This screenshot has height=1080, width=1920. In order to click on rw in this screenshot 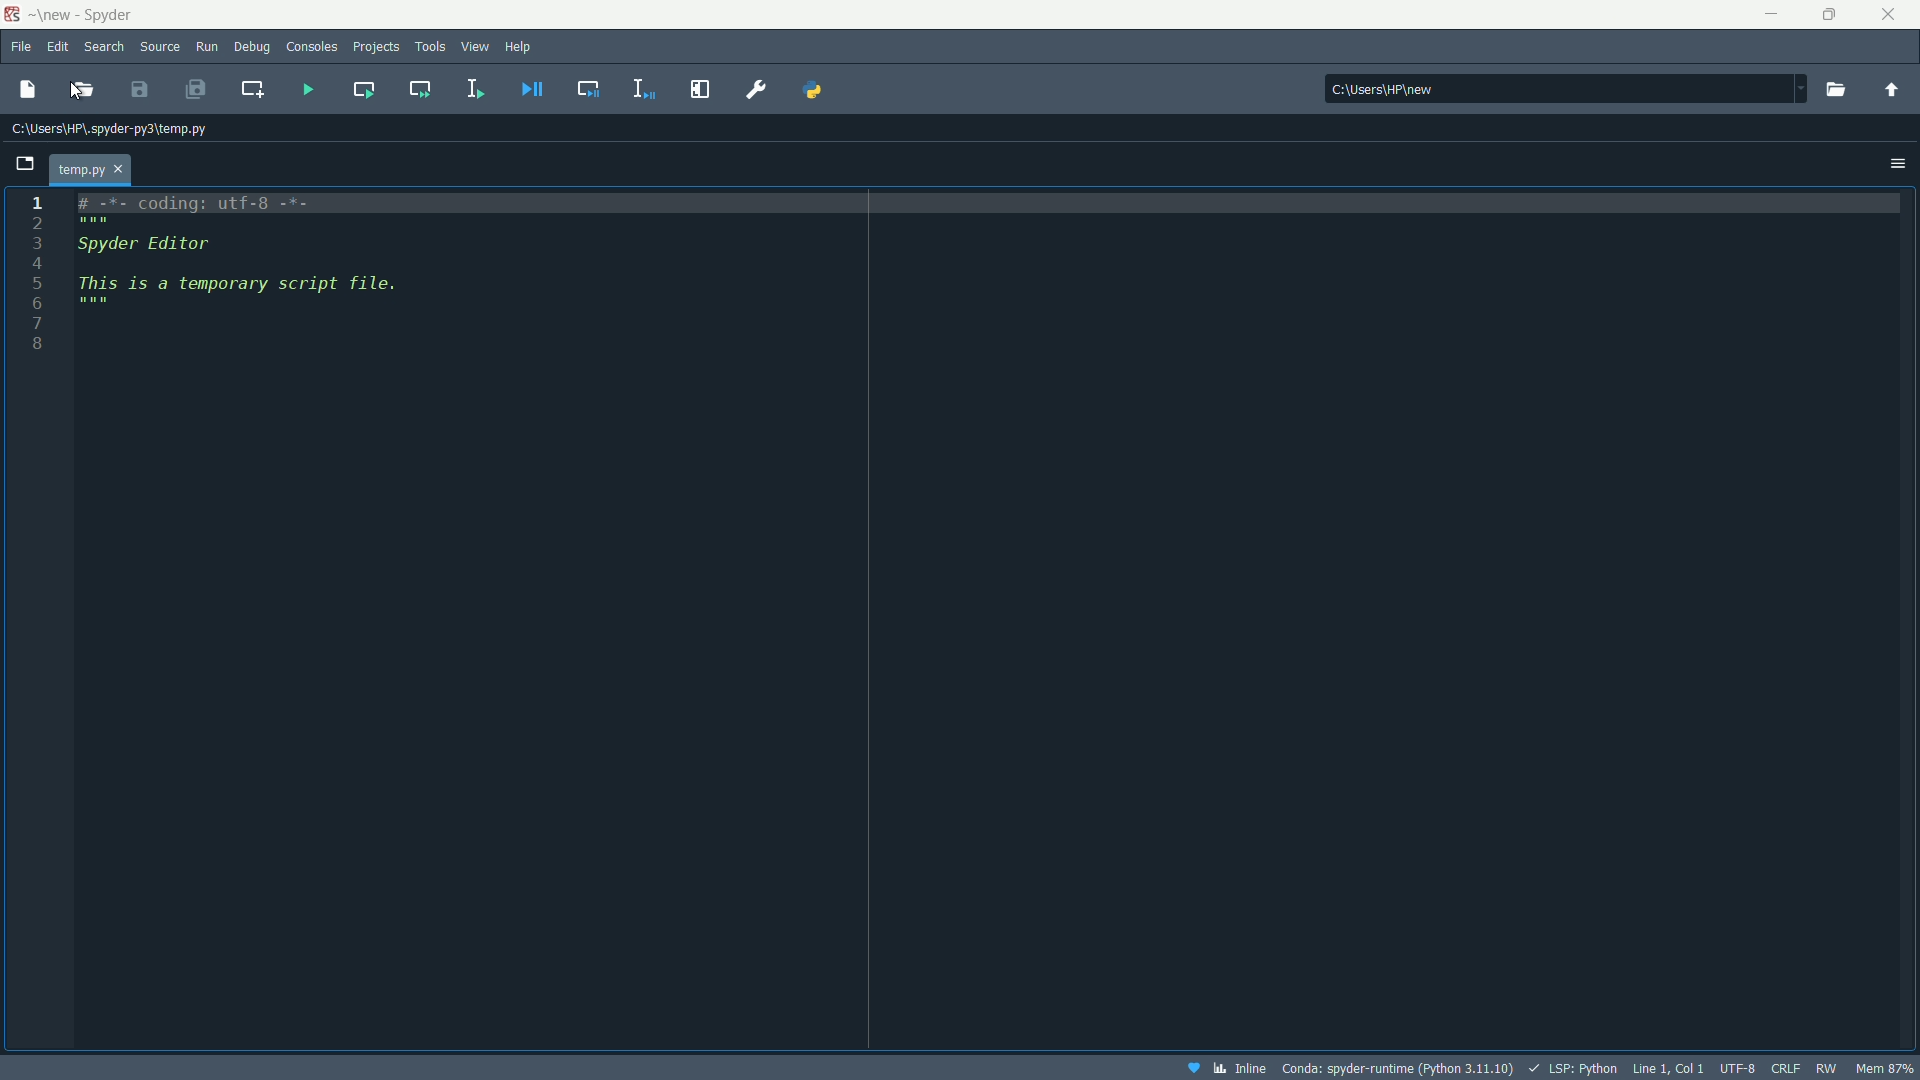, I will do `click(1828, 1069)`.